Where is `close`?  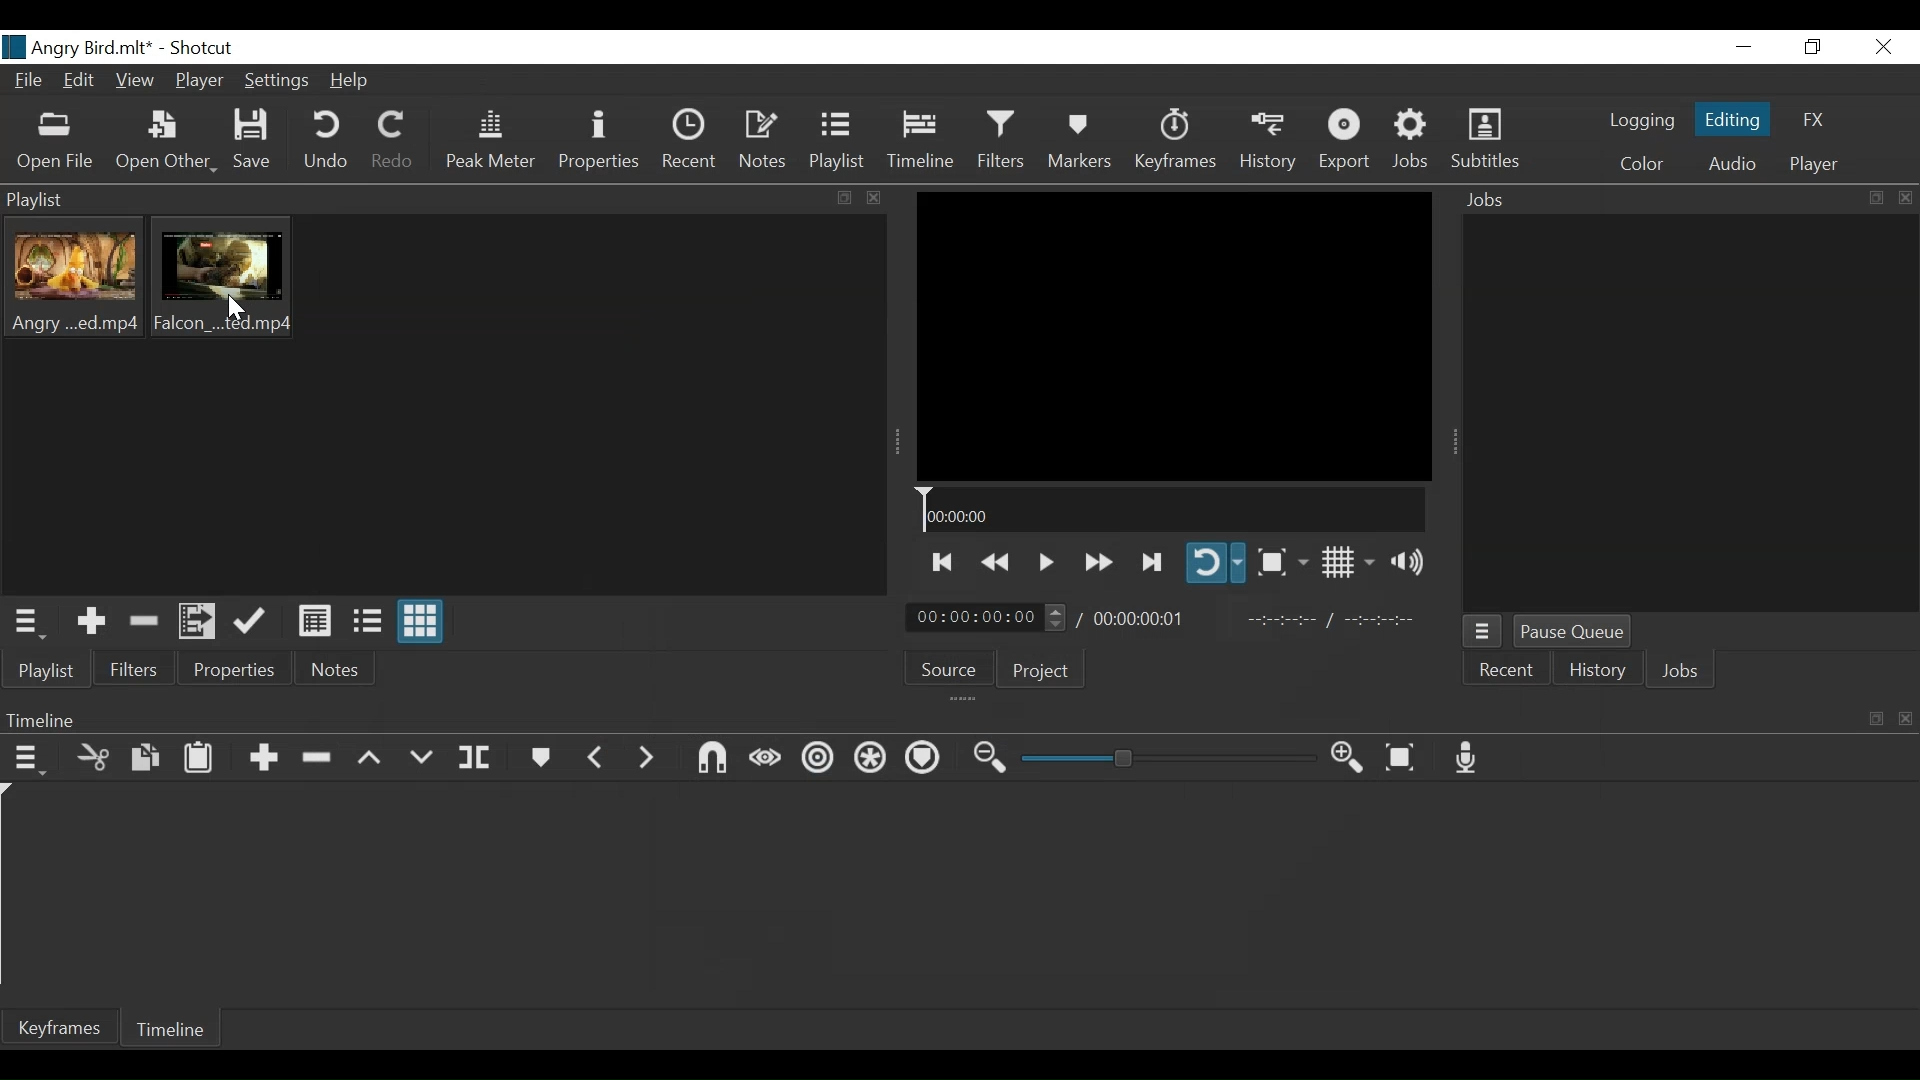 close is located at coordinates (1906, 198).